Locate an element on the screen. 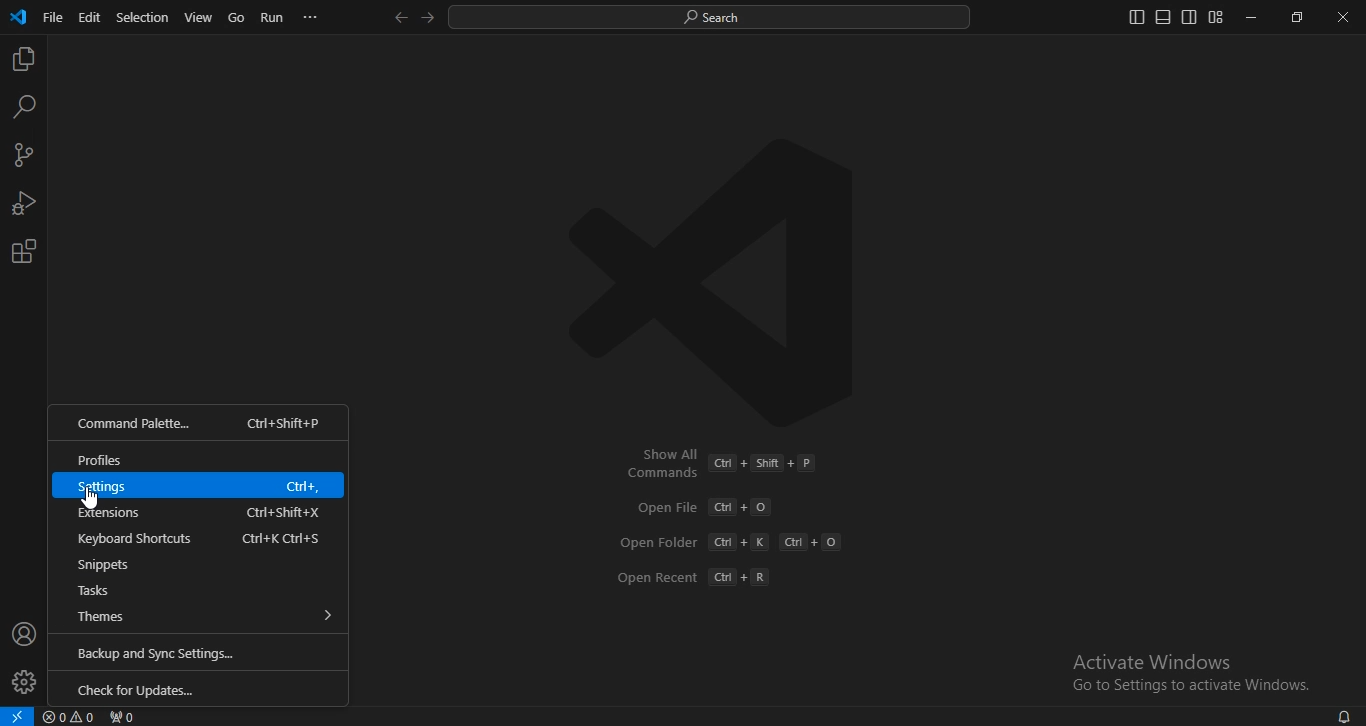 The height and width of the screenshot is (726, 1366). toggle panel is located at coordinates (1162, 17).